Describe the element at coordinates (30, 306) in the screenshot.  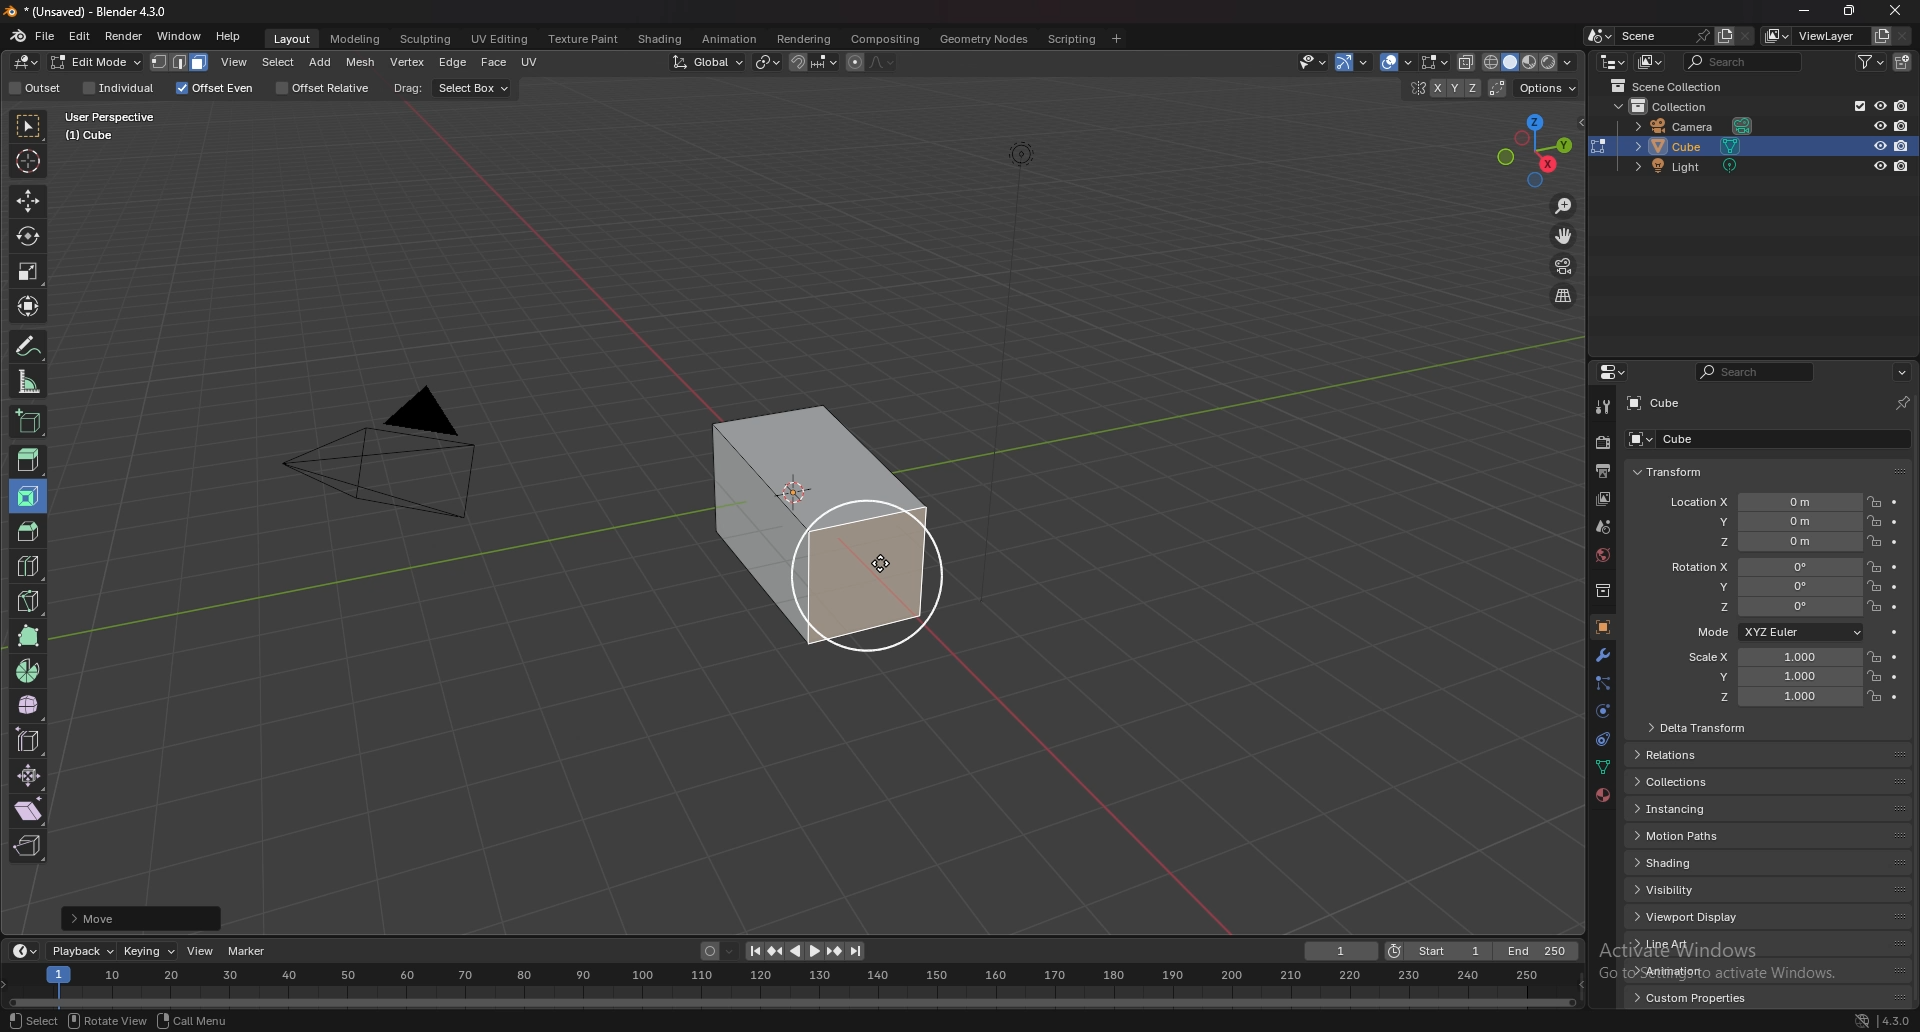
I see `transform` at that location.